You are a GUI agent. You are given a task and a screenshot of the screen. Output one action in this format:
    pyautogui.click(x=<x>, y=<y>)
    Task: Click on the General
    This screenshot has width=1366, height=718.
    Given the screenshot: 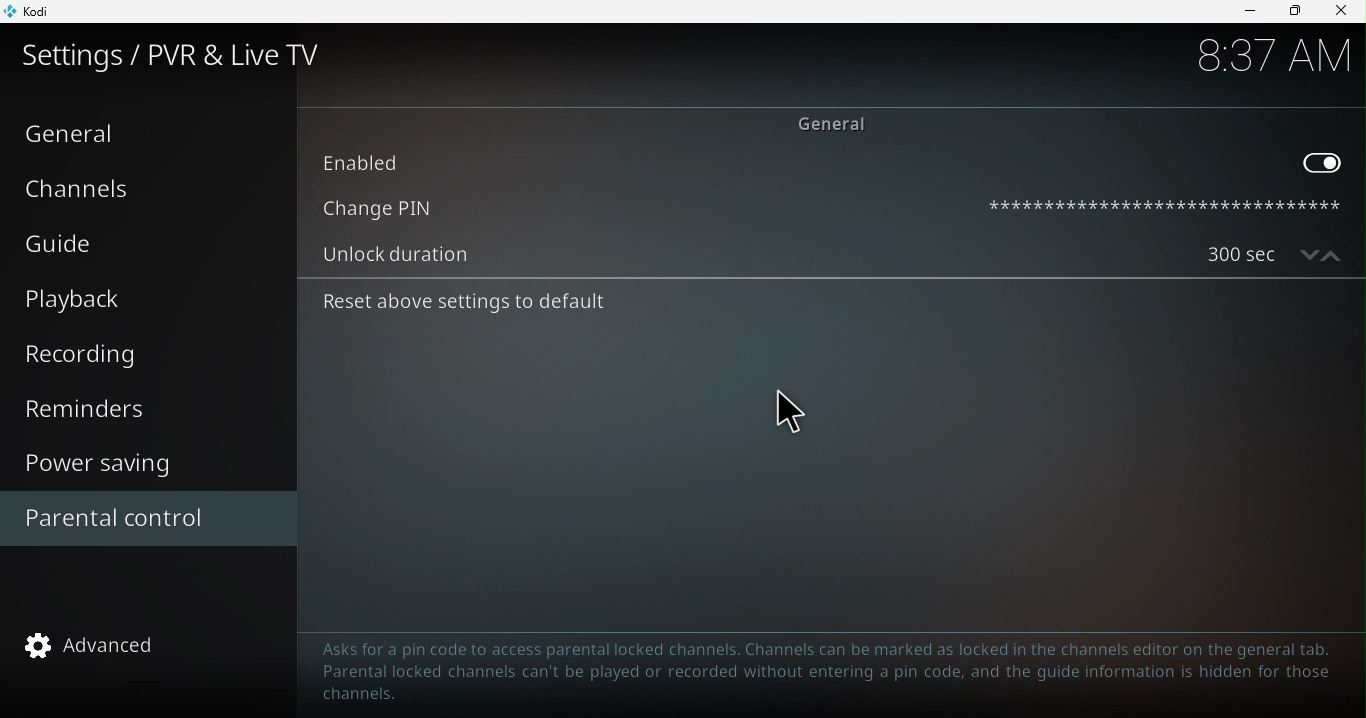 What is the action you would take?
    pyautogui.click(x=835, y=123)
    